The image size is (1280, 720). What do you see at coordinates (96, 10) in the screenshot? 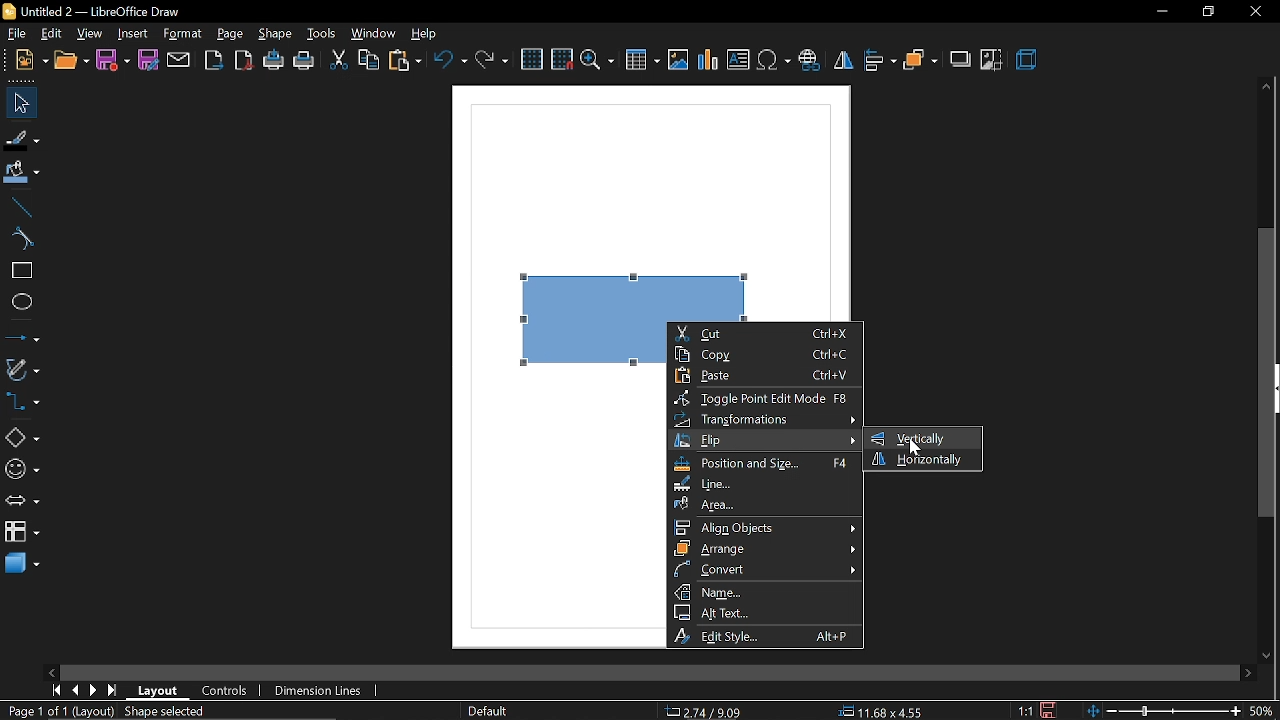
I see `Untitled 2 - LibreOffice Draw` at bounding box center [96, 10].